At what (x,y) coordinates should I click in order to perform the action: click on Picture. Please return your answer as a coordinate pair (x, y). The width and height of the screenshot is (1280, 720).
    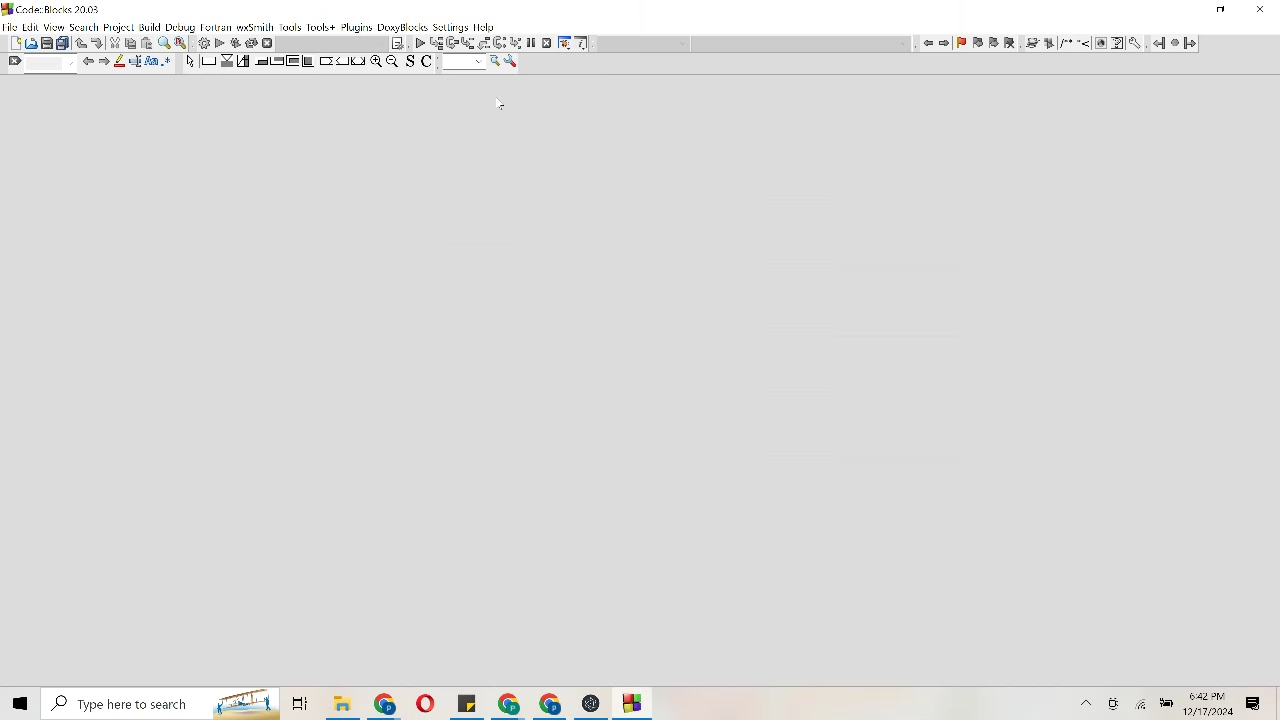
    Looking at the image, I should click on (31, 42).